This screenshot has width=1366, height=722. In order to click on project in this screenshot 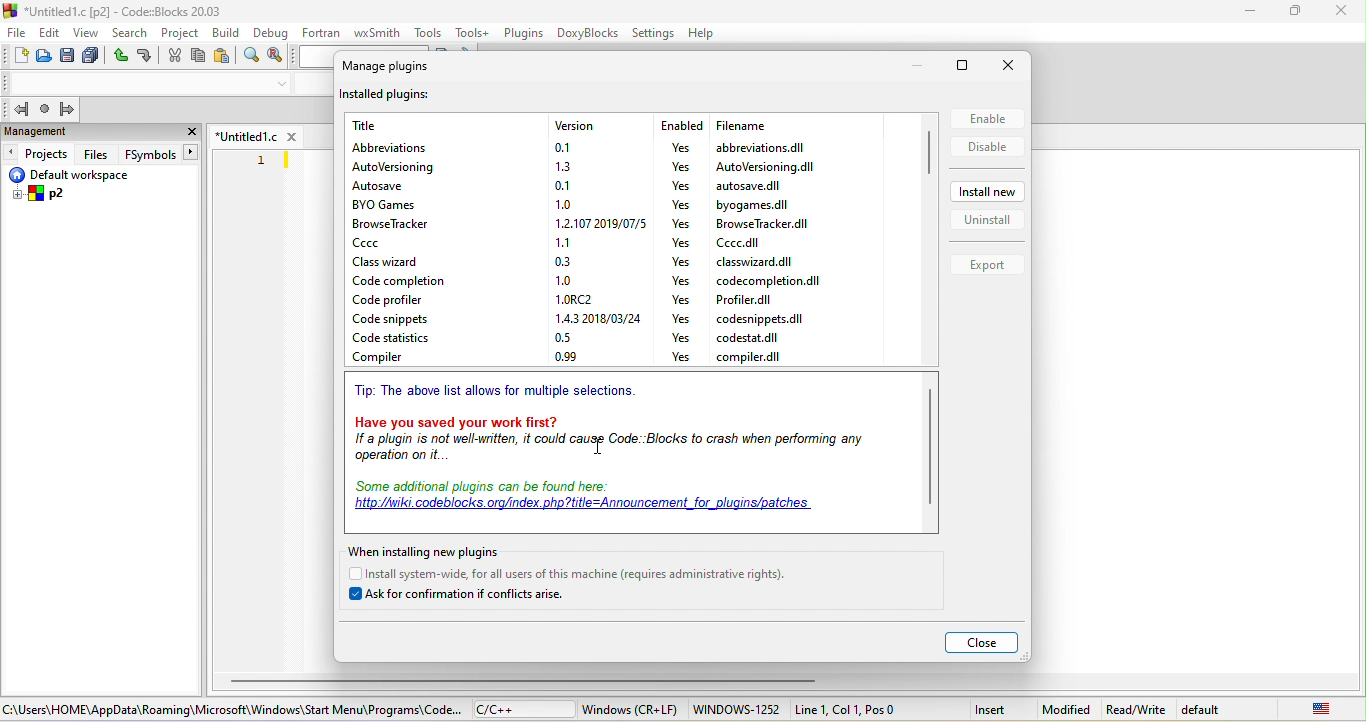, I will do `click(182, 32)`.